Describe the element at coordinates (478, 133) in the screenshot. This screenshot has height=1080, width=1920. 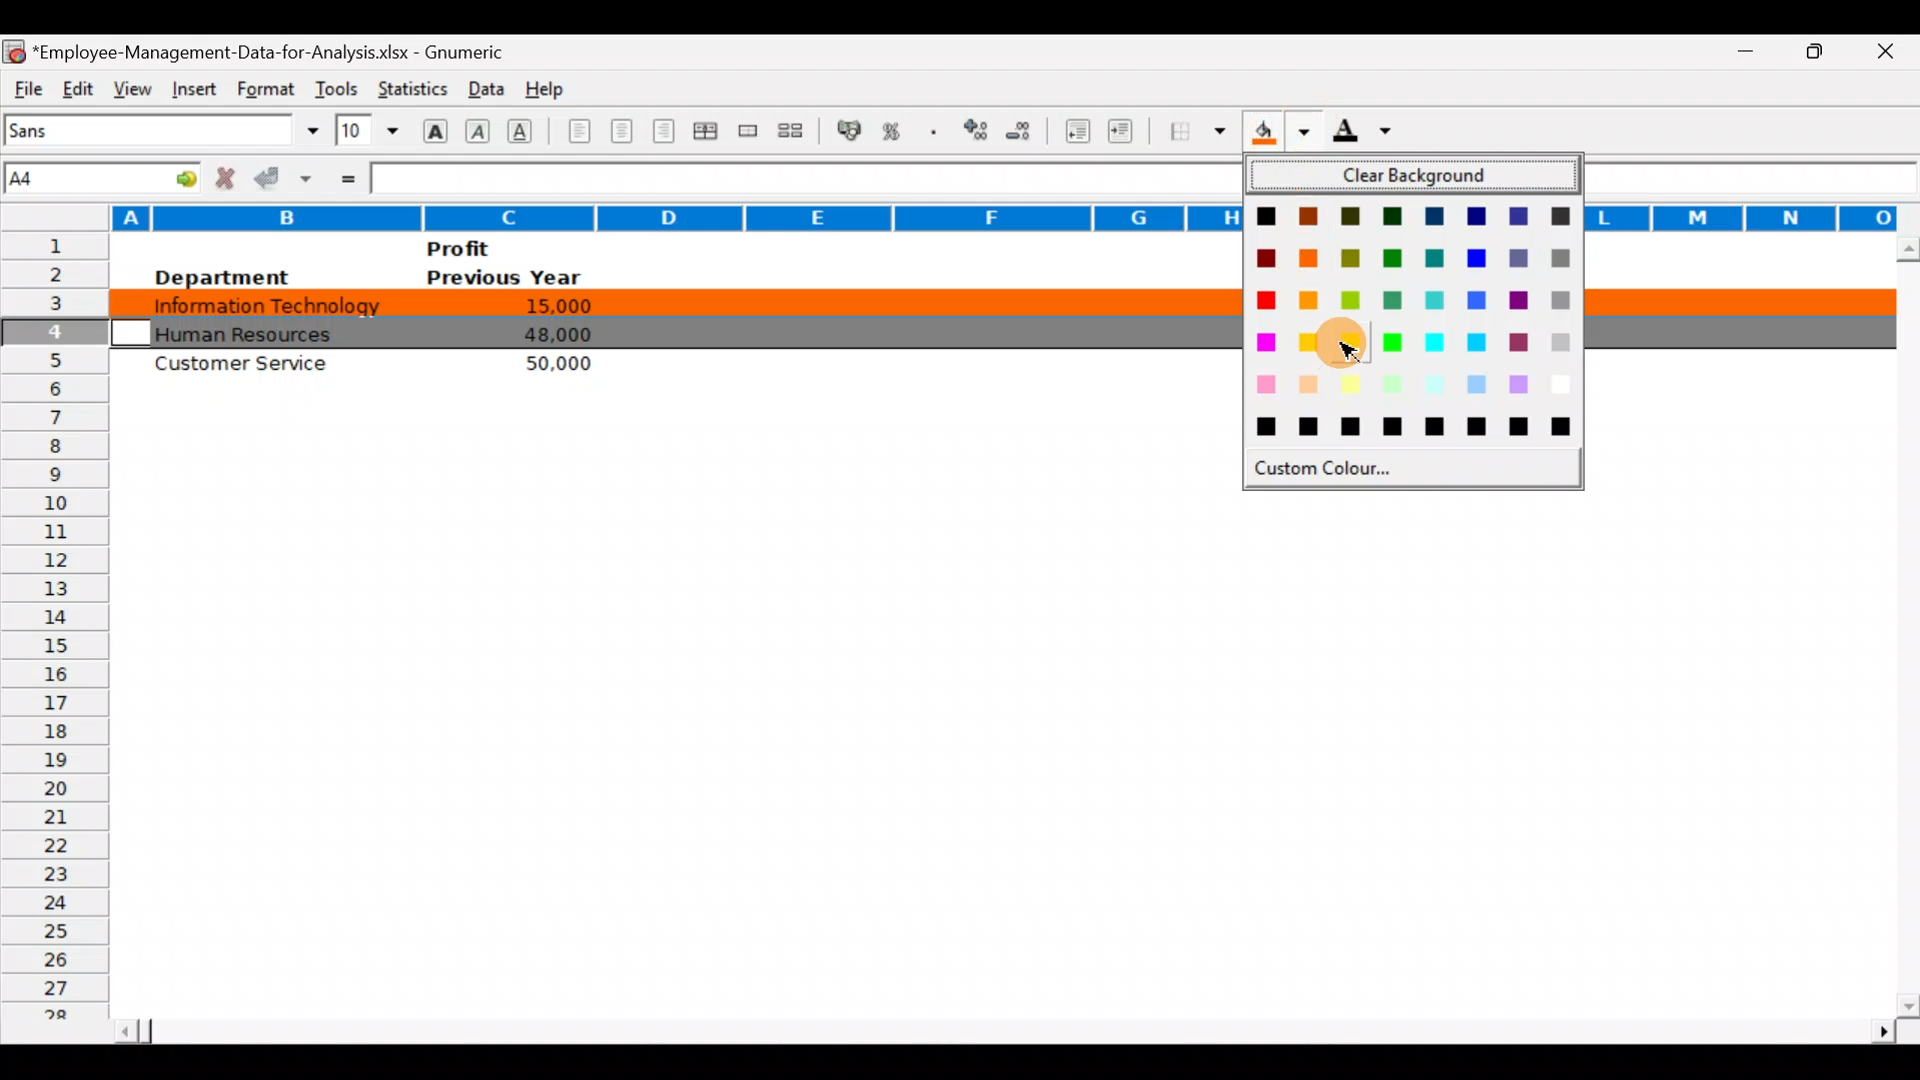
I see `Italic` at that location.